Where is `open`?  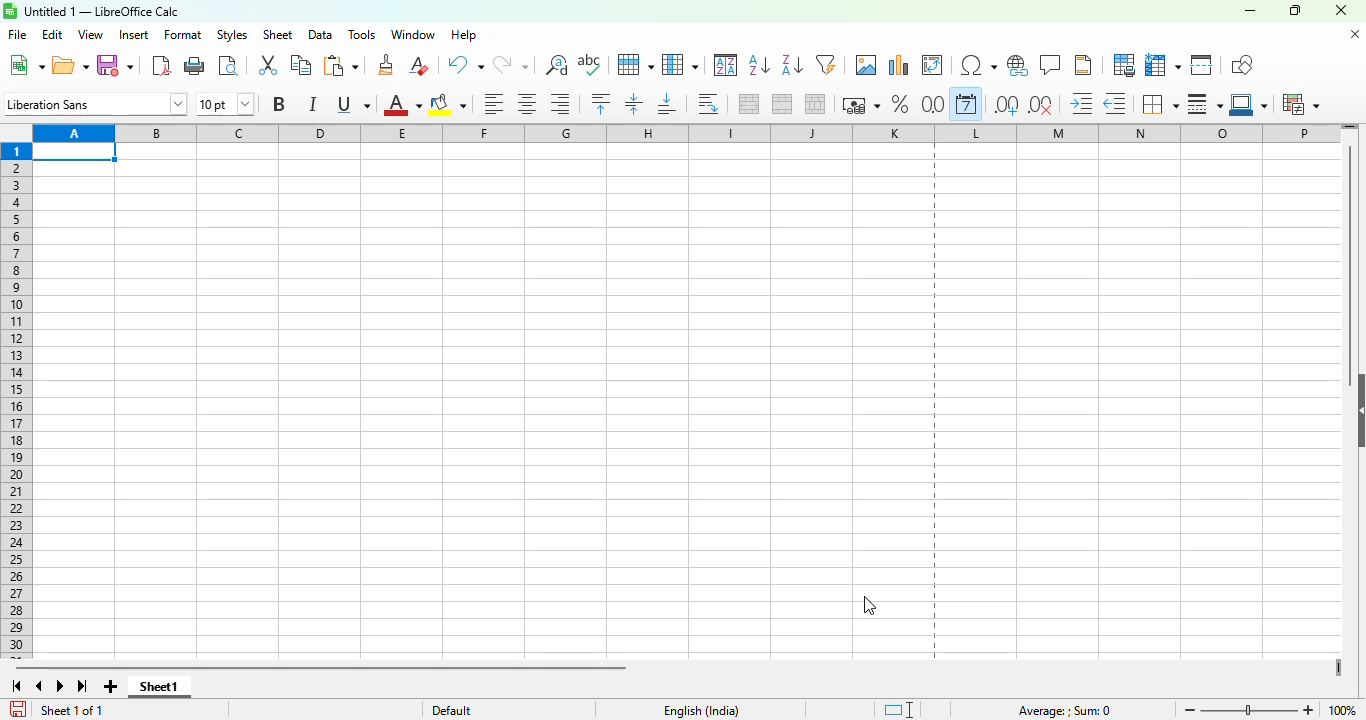 open is located at coordinates (70, 66).